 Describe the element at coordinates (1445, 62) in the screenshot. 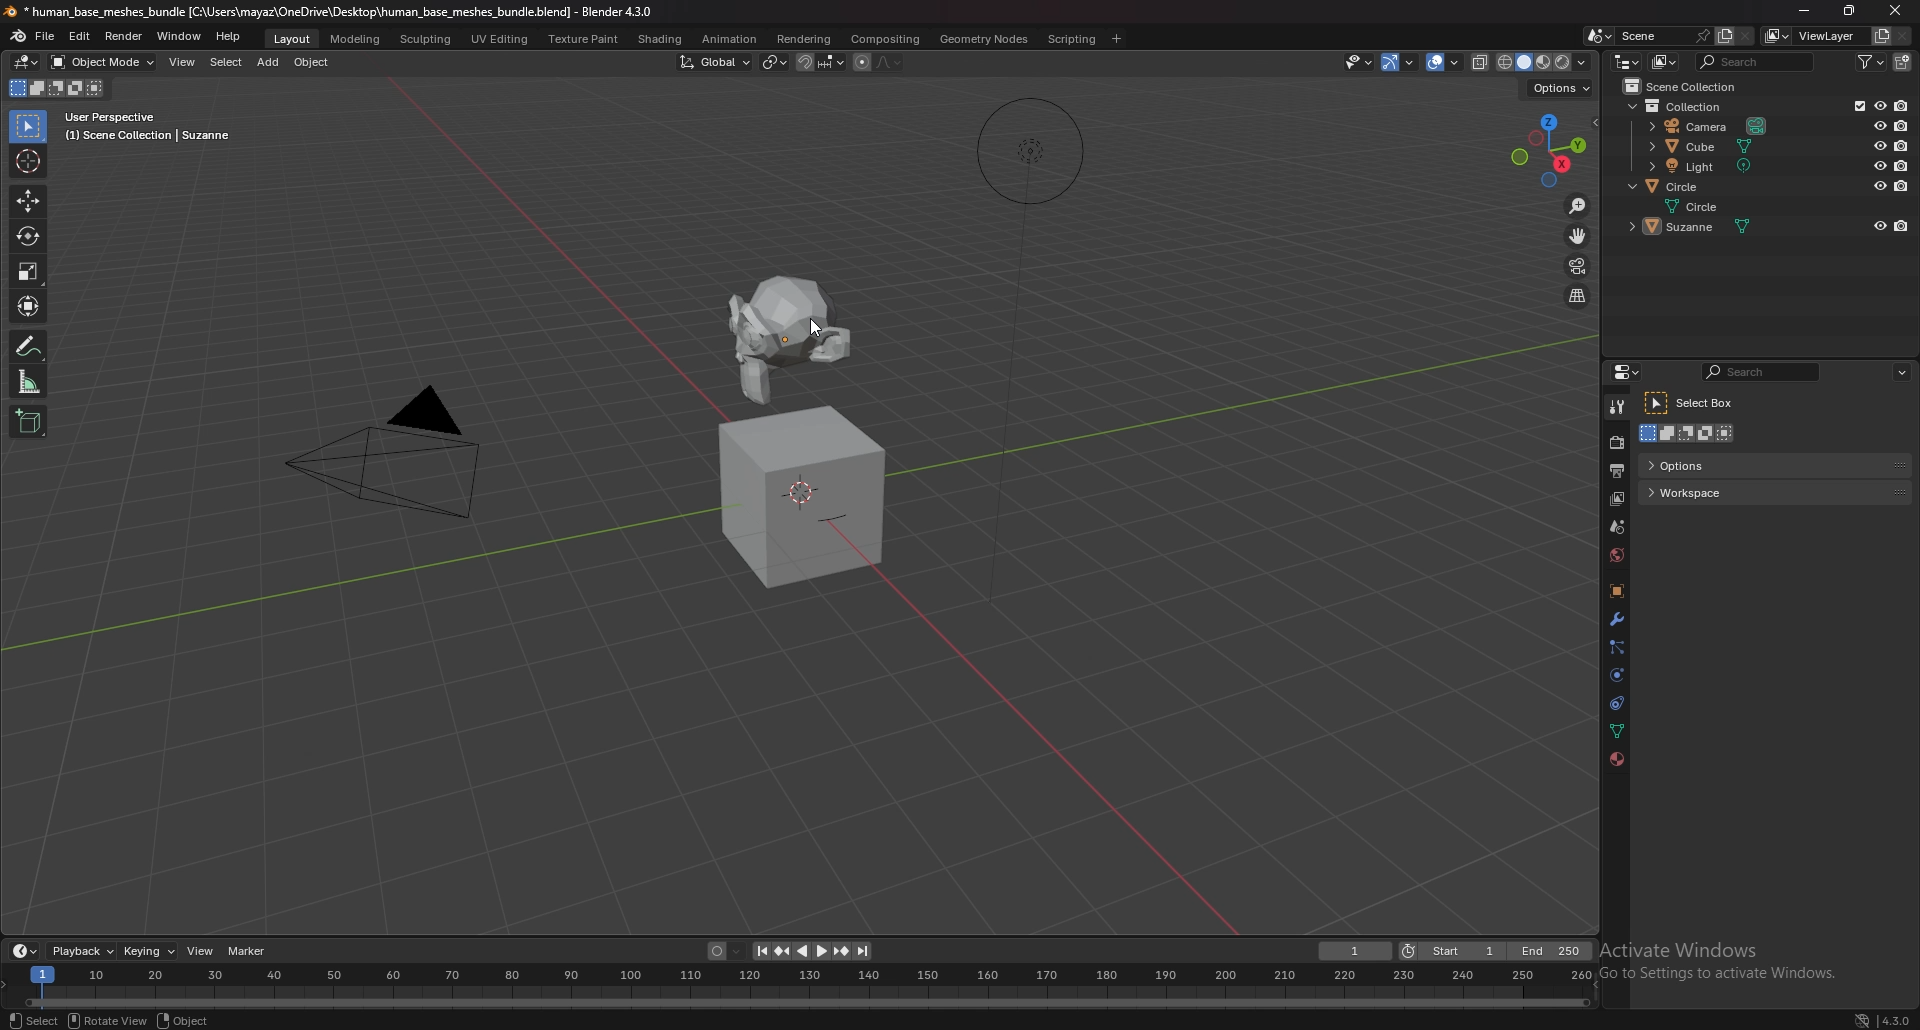

I see `overlays` at that location.